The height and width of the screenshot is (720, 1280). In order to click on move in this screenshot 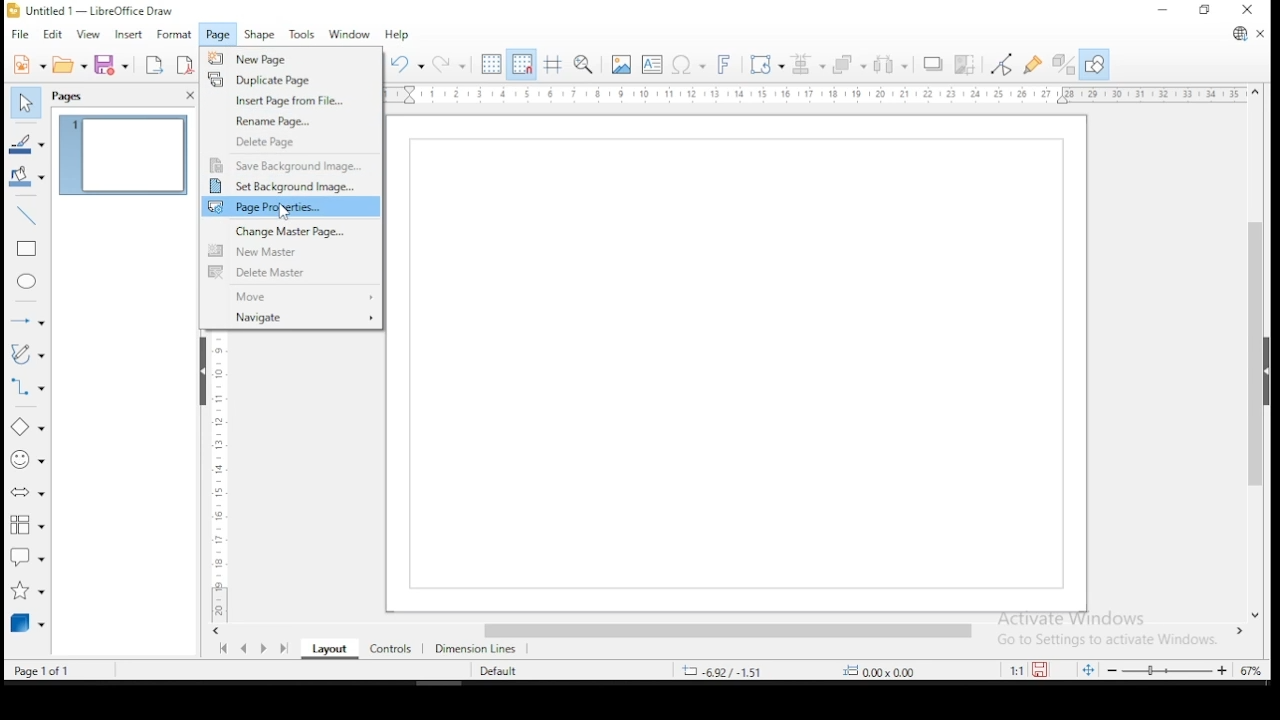, I will do `click(293, 295)`.